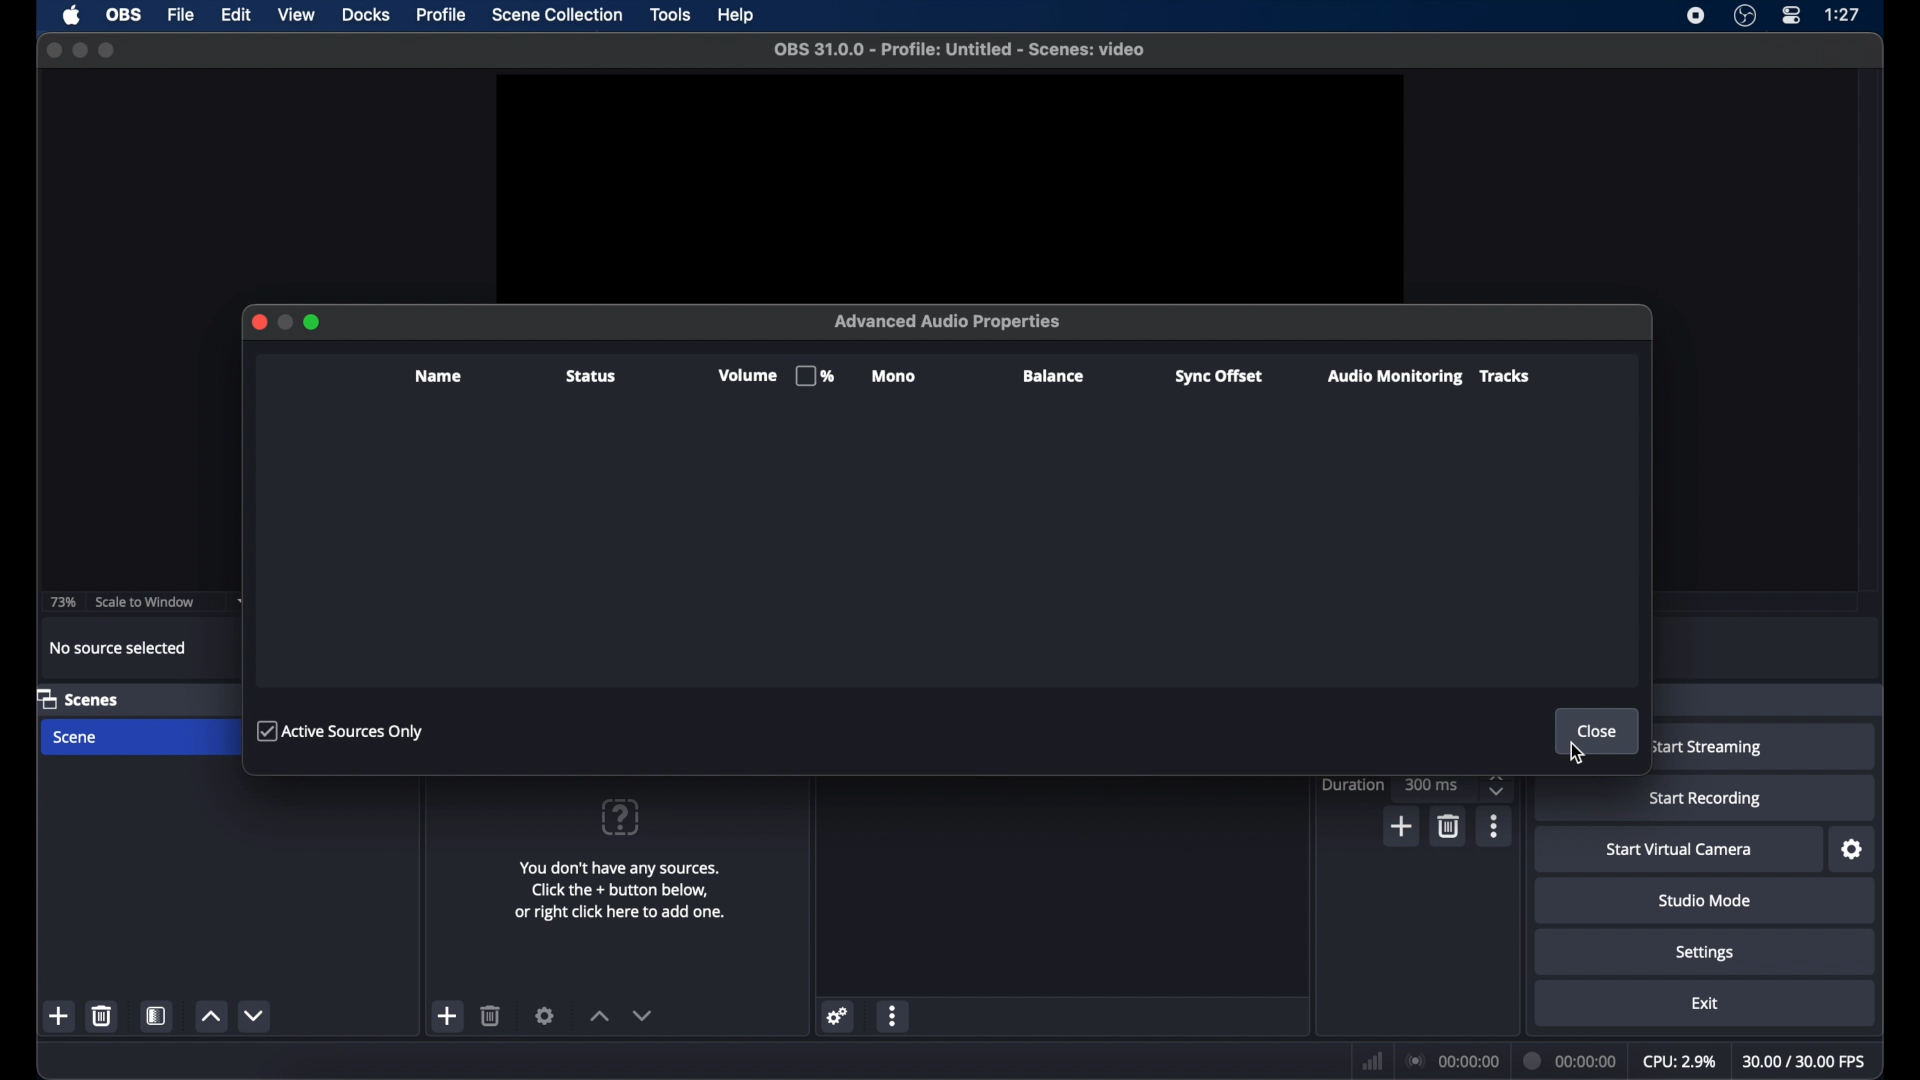  What do you see at coordinates (623, 890) in the screenshot?
I see `add sources information` at bounding box center [623, 890].